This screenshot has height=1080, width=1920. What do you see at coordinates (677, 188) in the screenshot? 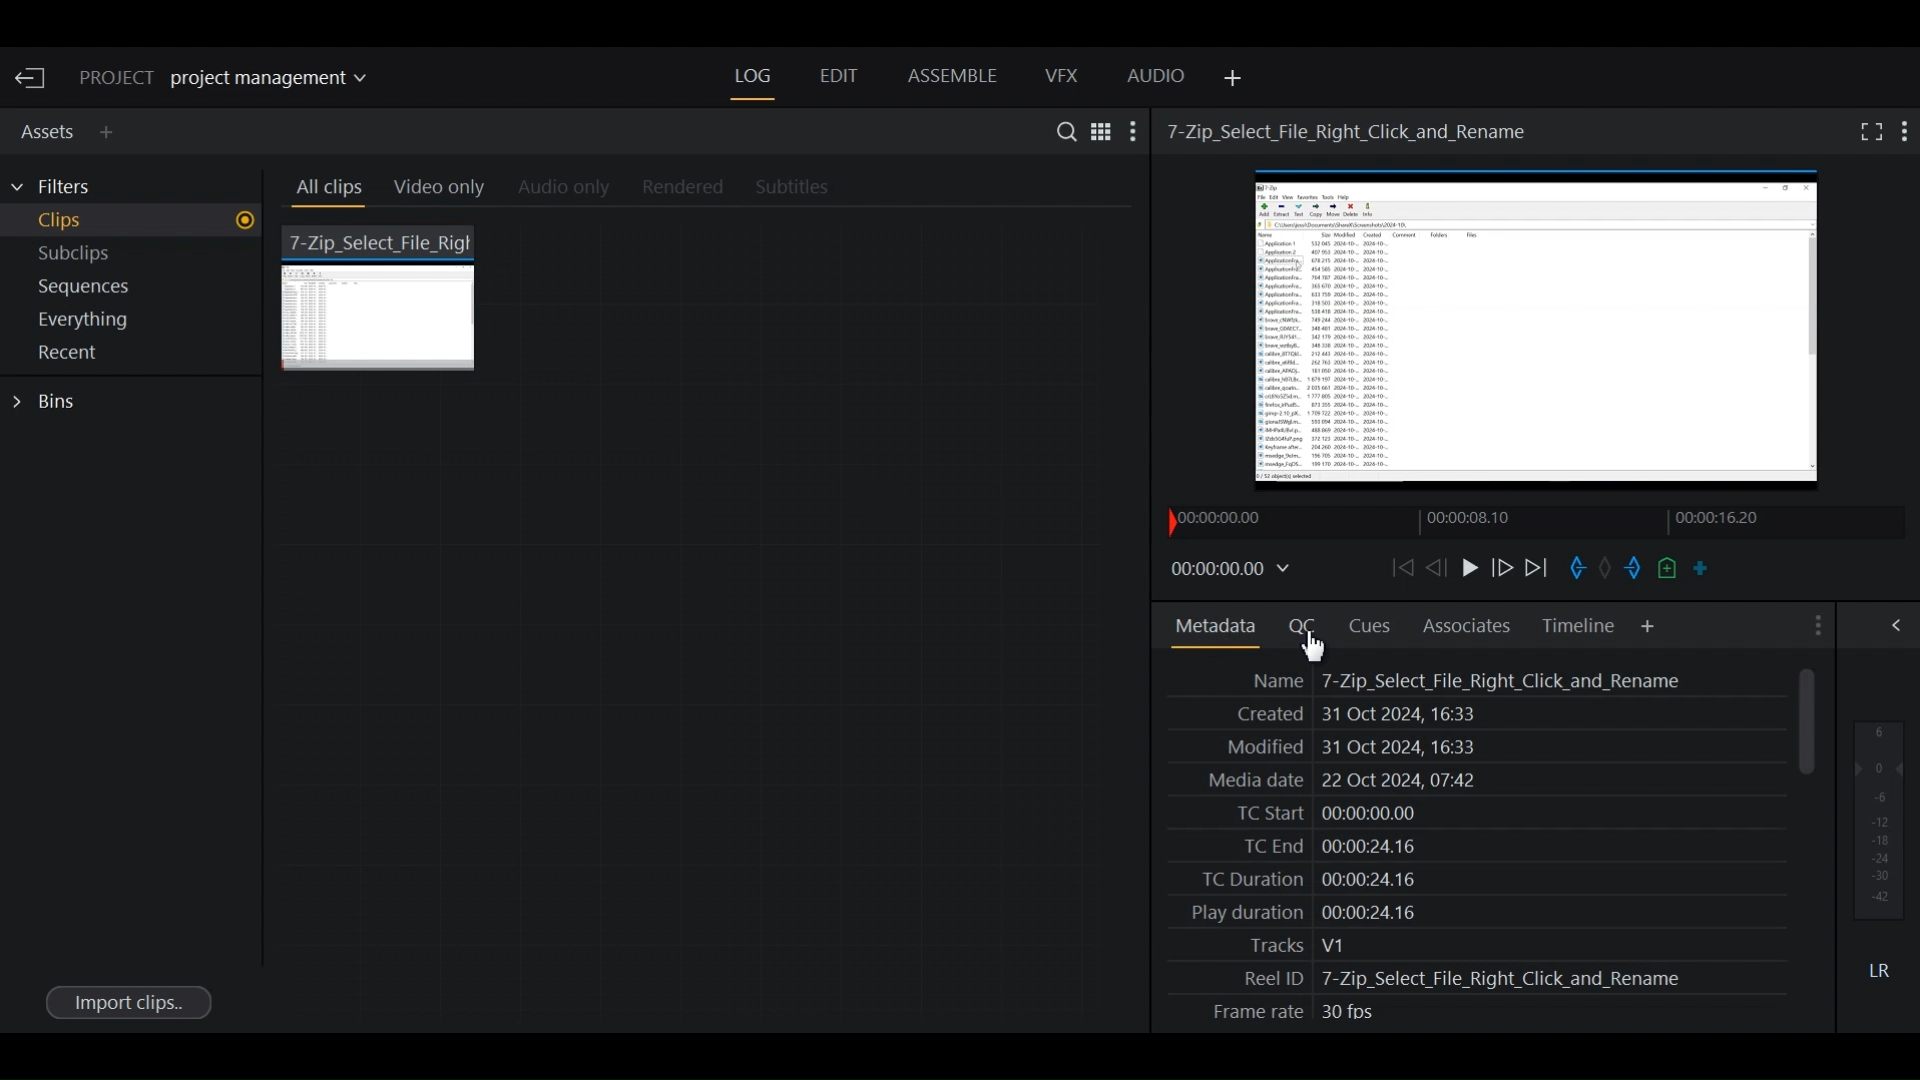
I see `Rendered` at bounding box center [677, 188].